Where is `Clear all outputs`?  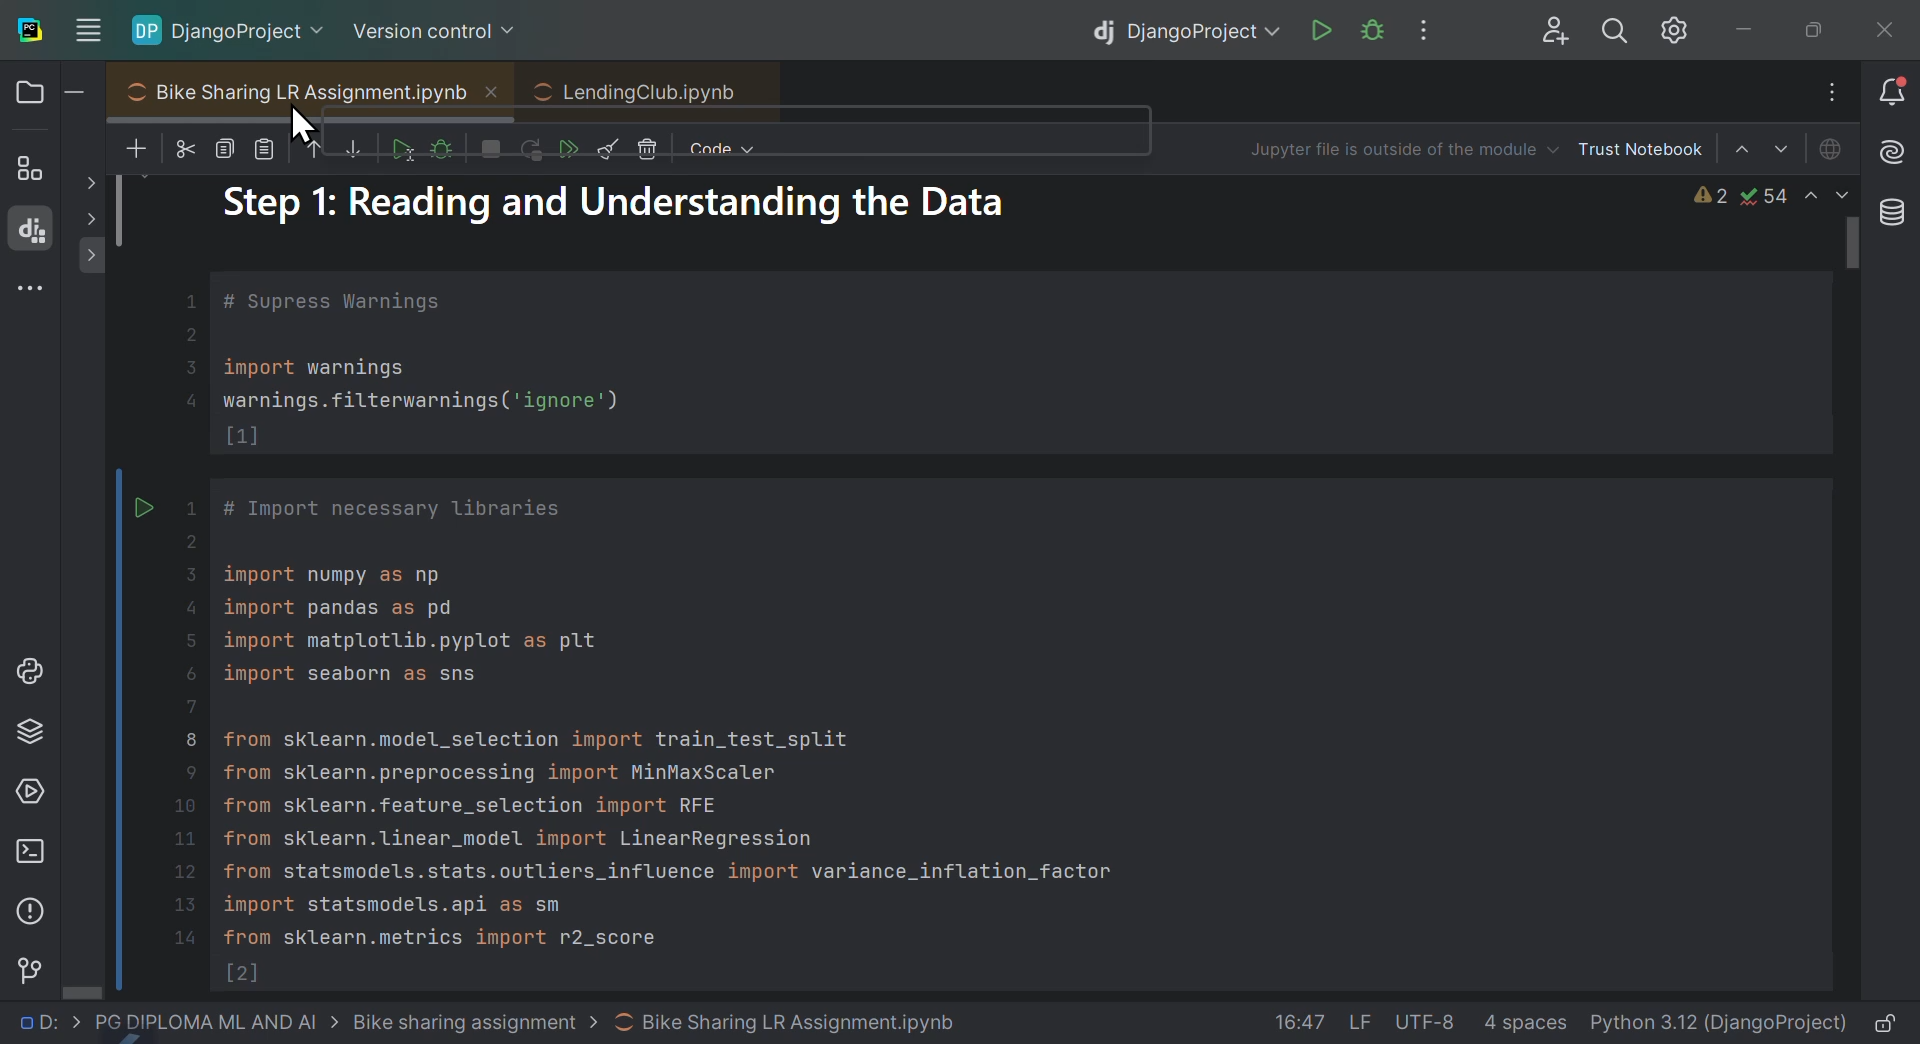 Clear all outputs is located at coordinates (613, 145).